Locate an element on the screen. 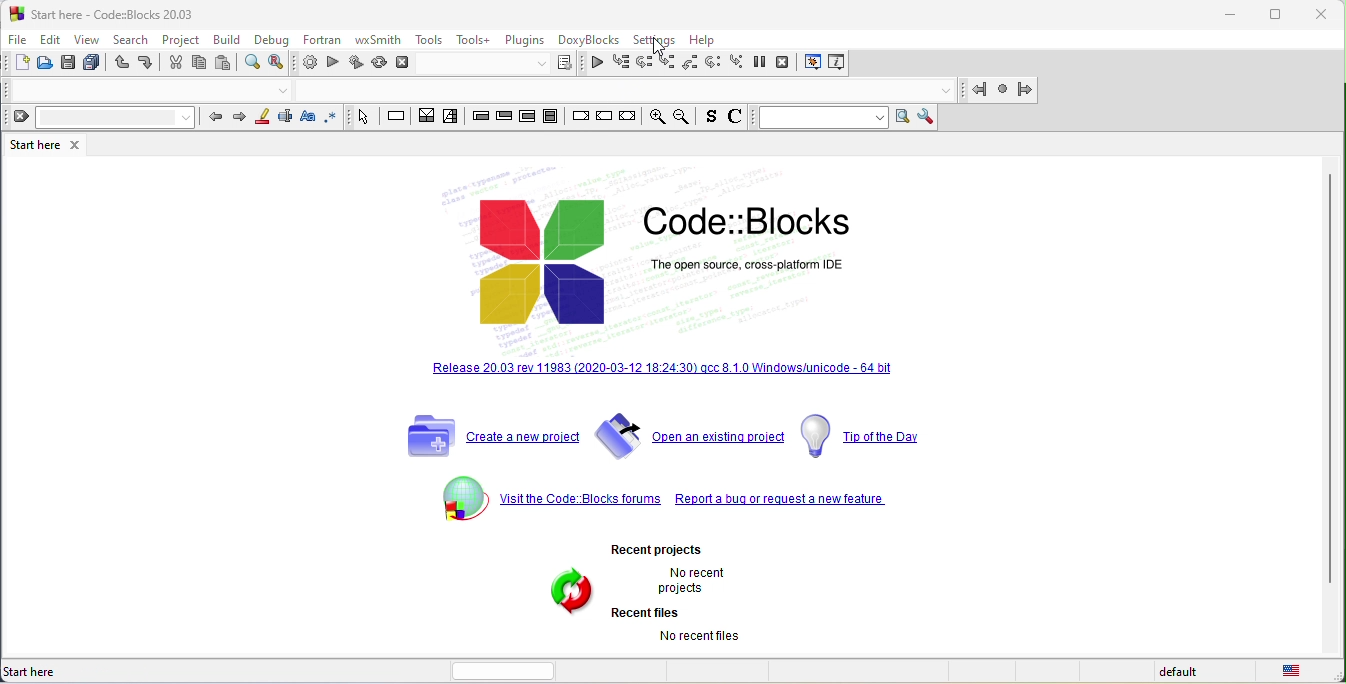  drop down is located at coordinates (281, 92).